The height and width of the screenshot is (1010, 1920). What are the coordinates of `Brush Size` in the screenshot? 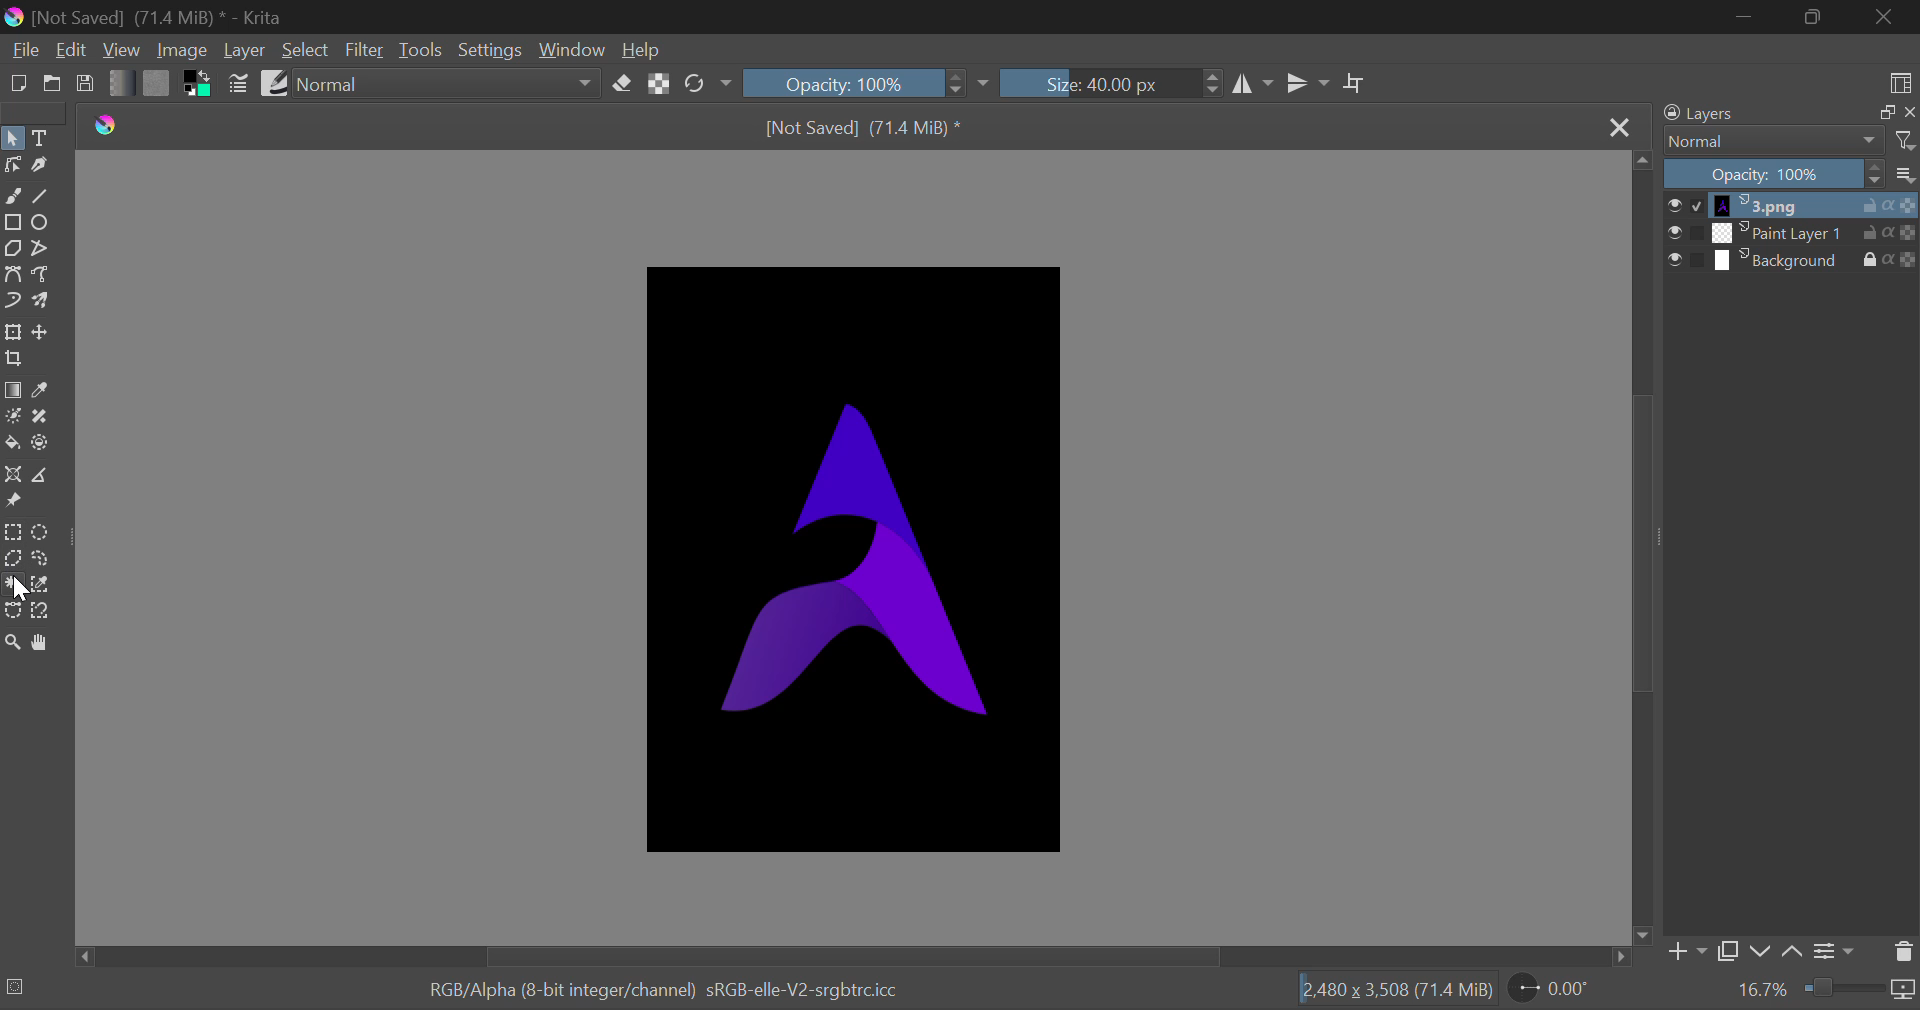 It's located at (1111, 84).